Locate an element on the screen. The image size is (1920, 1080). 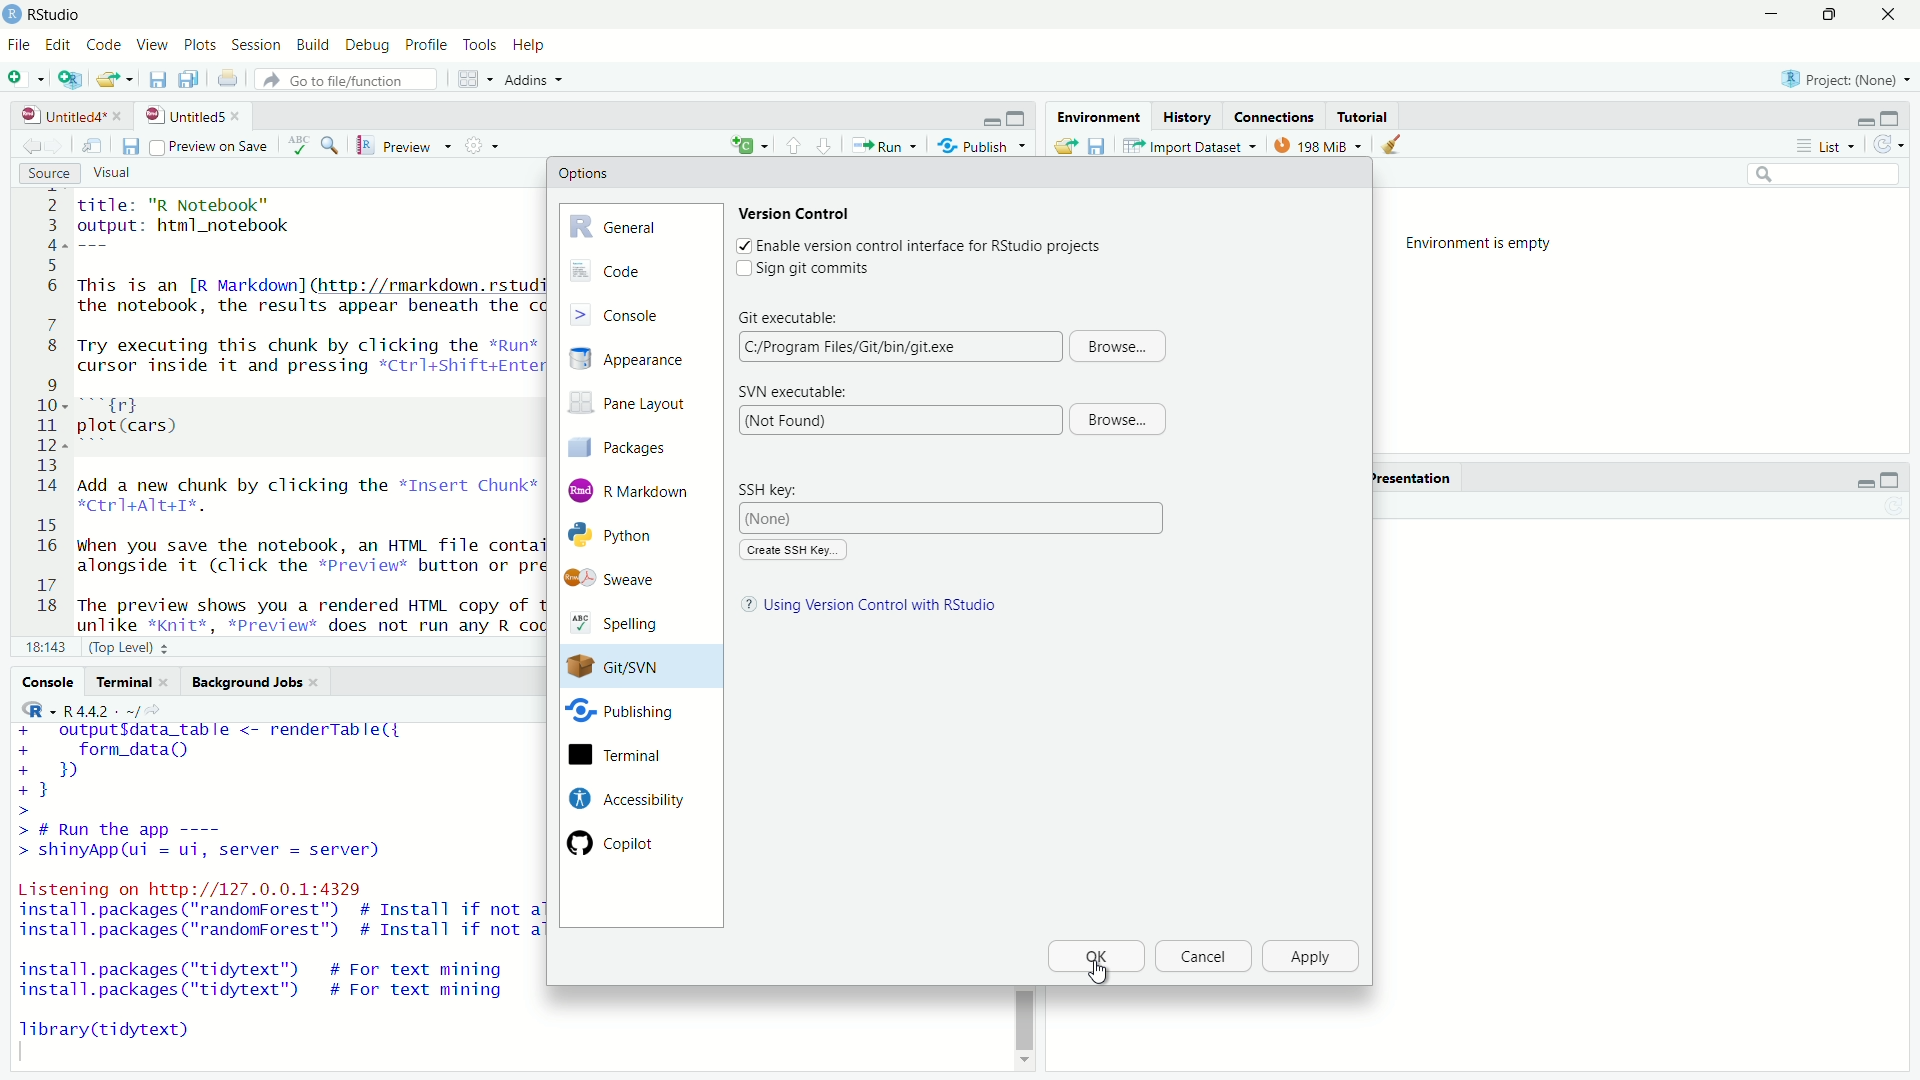
move forward is located at coordinates (28, 146).